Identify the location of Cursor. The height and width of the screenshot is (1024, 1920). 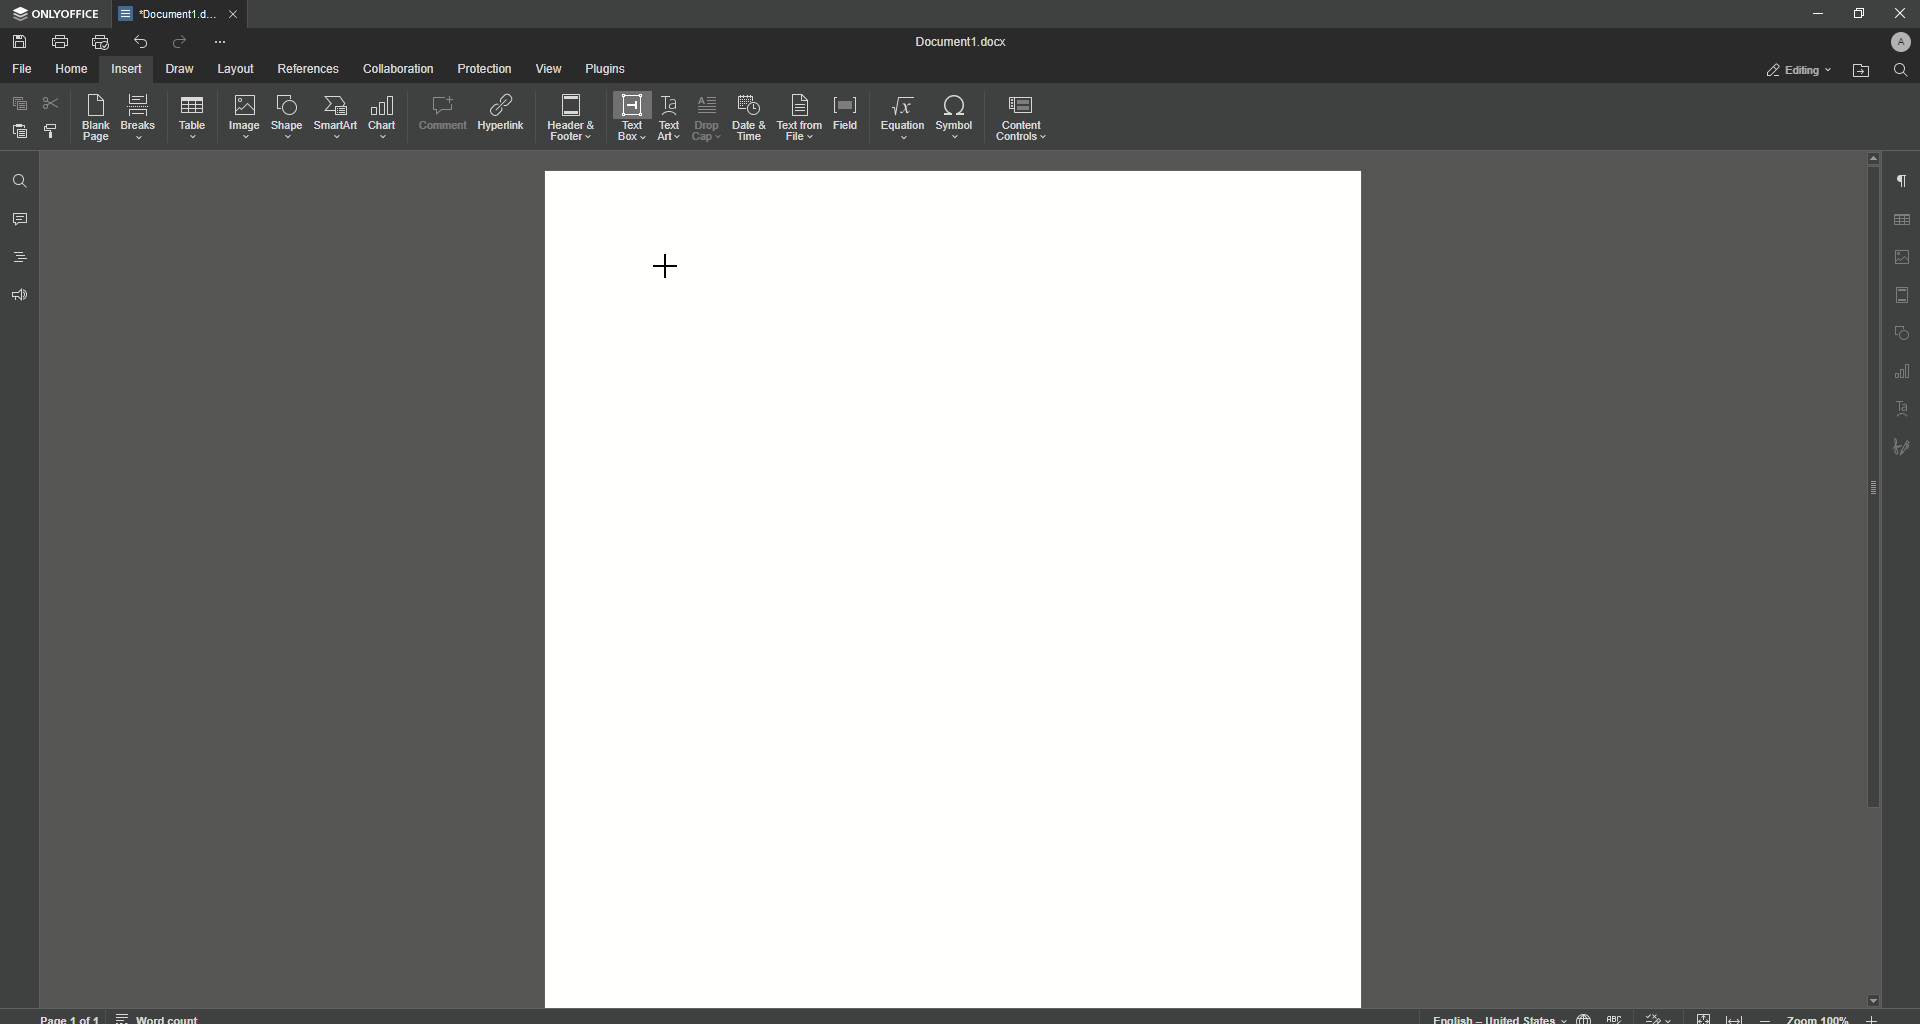
(666, 263).